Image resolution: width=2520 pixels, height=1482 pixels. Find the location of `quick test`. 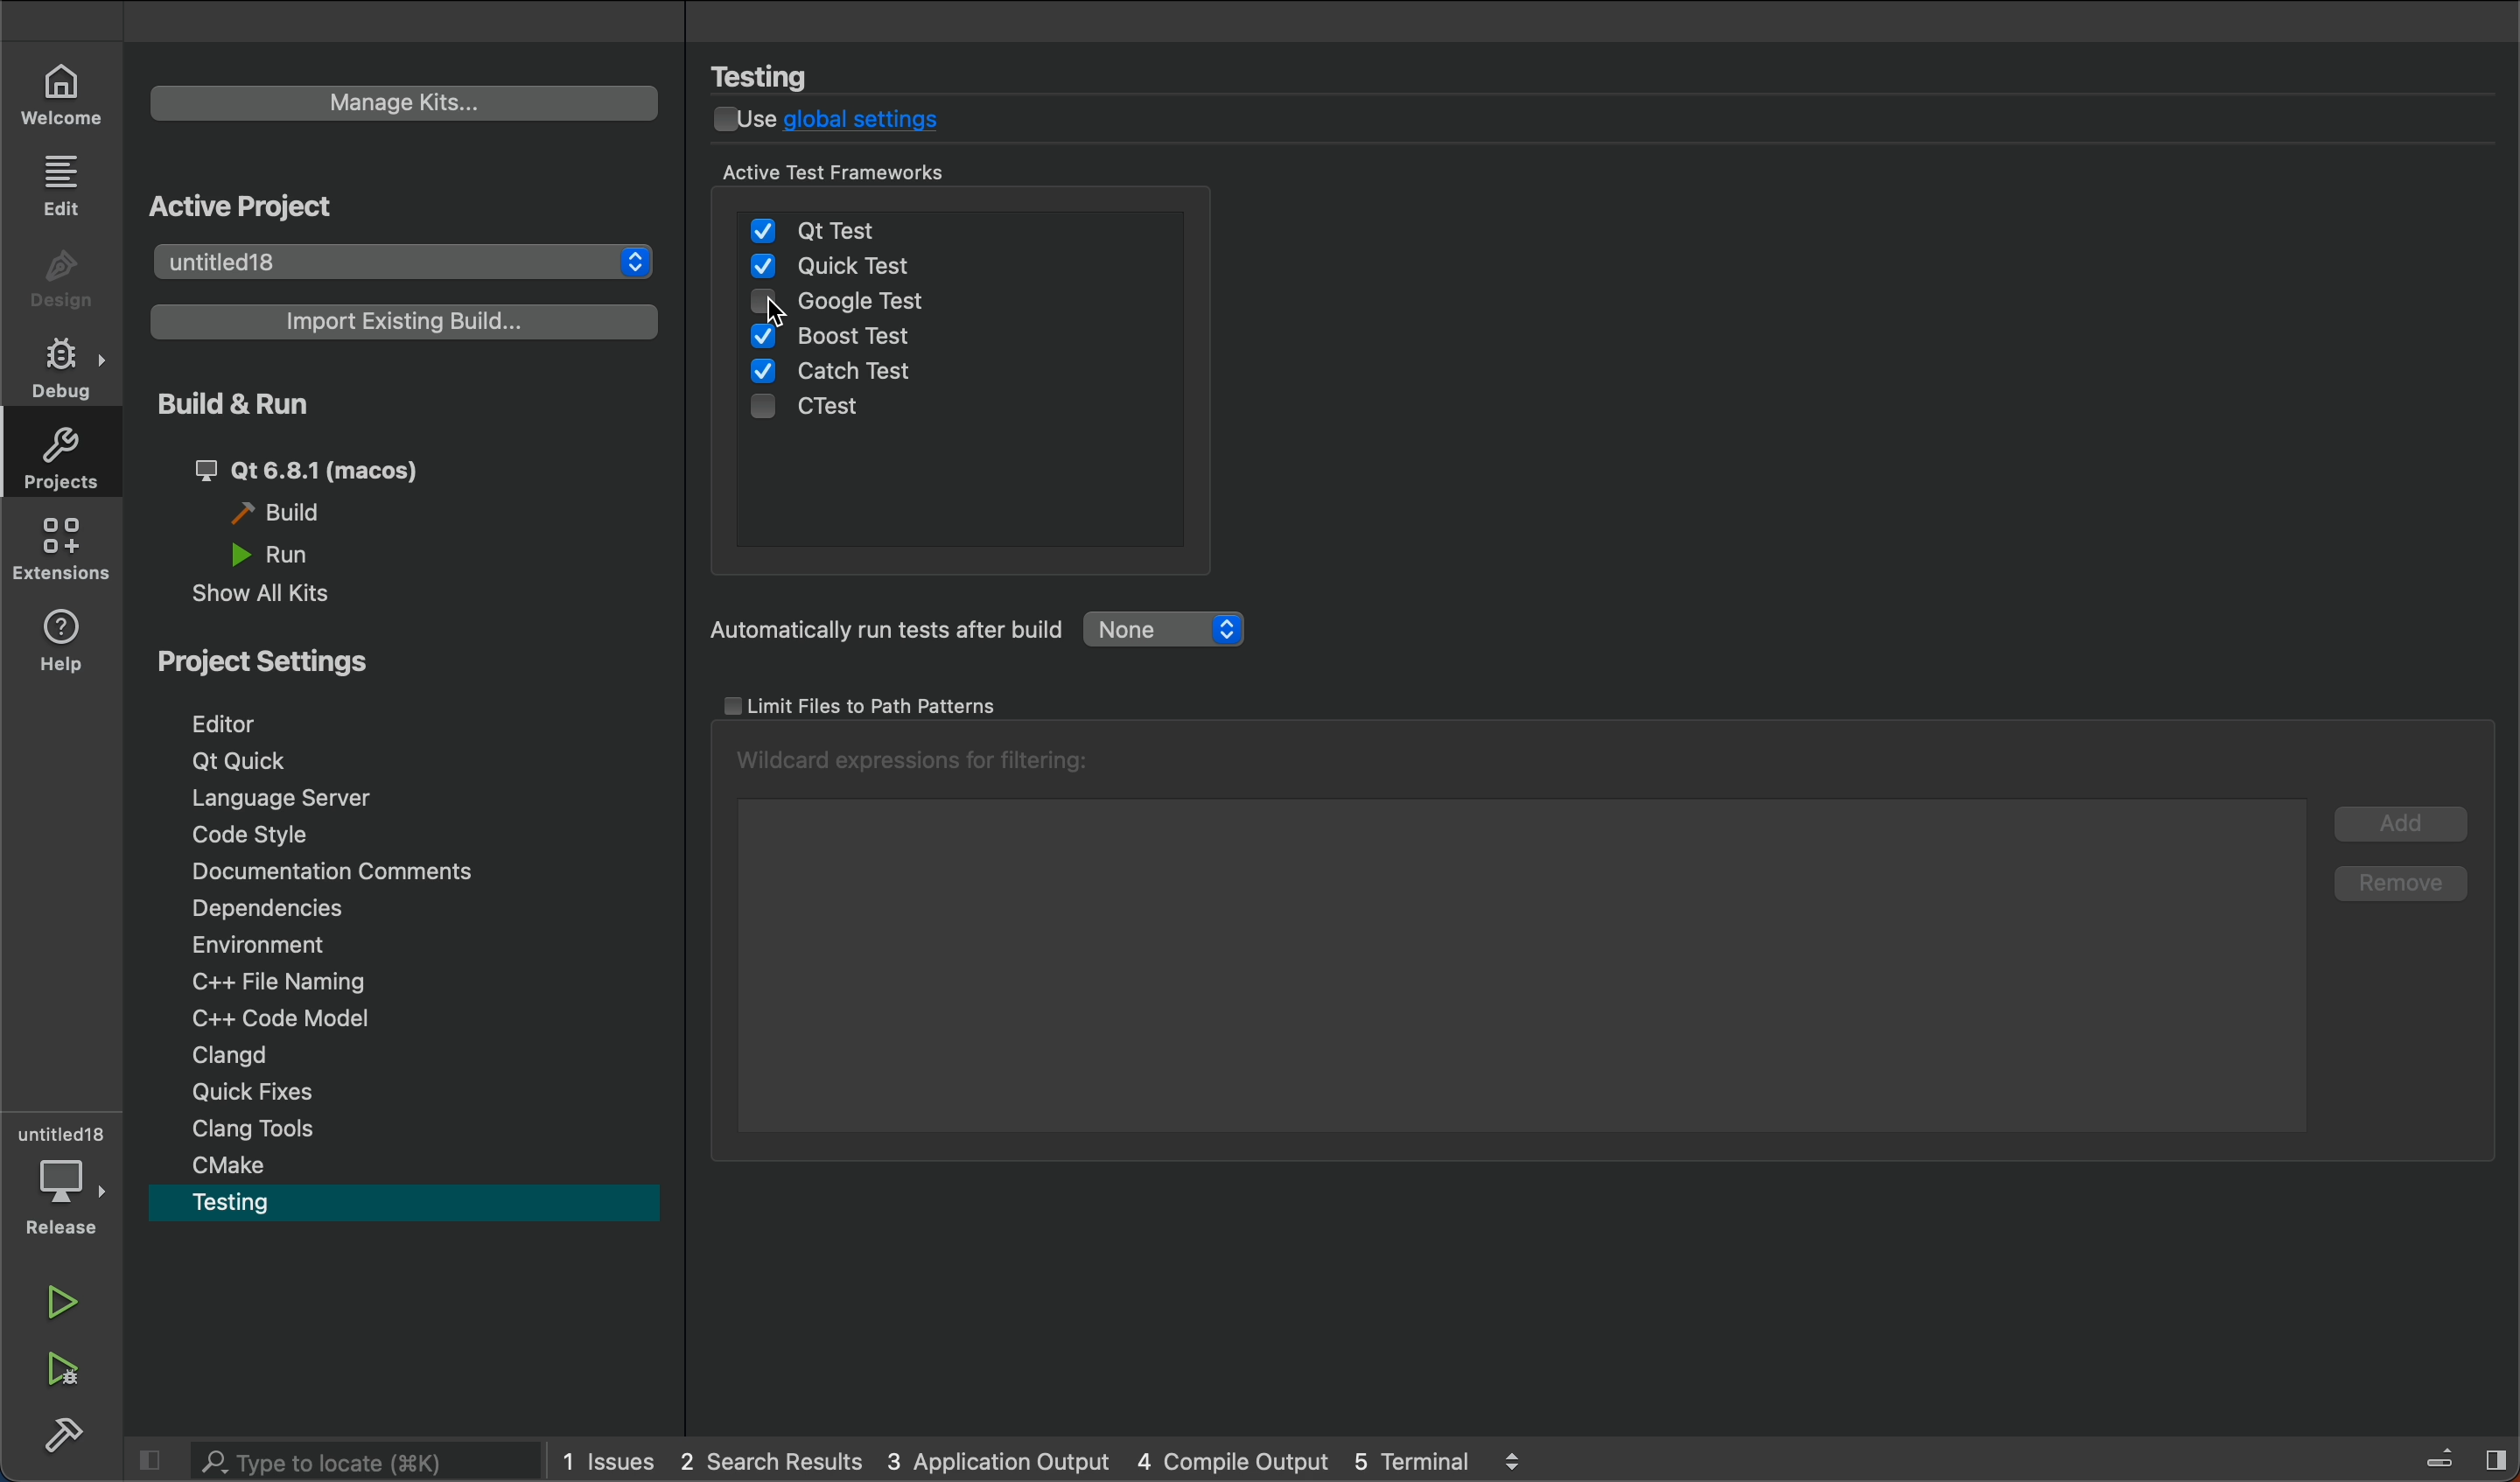

quick test is located at coordinates (873, 267).